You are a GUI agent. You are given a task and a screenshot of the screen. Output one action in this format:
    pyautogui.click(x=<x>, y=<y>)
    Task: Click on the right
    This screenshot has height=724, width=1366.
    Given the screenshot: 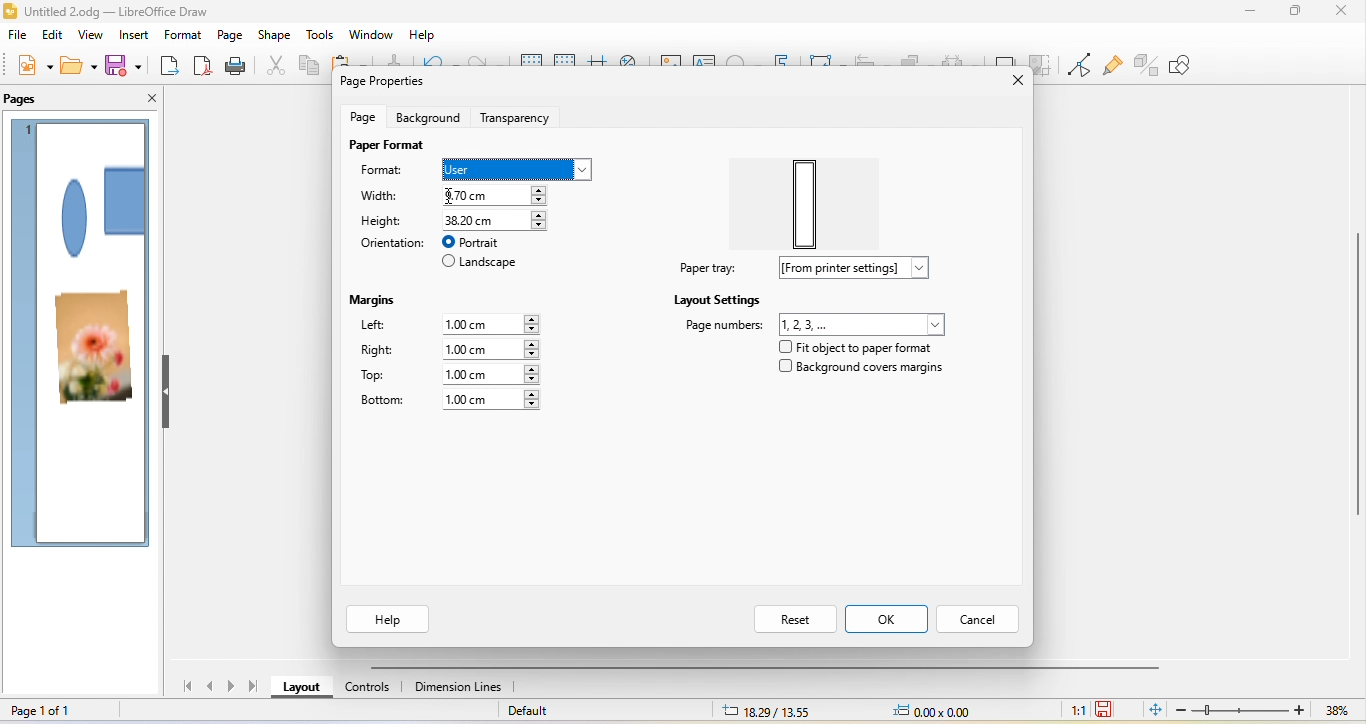 What is the action you would take?
    pyautogui.click(x=378, y=351)
    